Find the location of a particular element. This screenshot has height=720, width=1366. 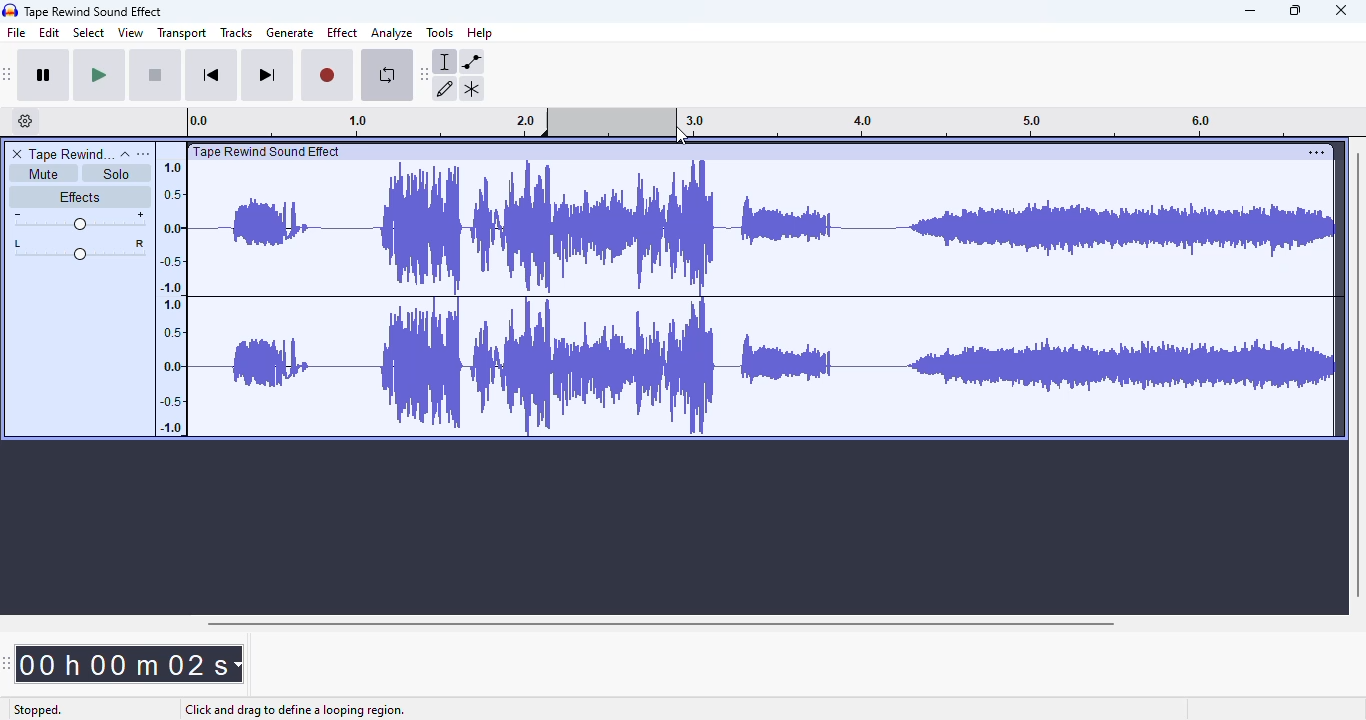

audacity time toolbar is located at coordinates (7, 662).